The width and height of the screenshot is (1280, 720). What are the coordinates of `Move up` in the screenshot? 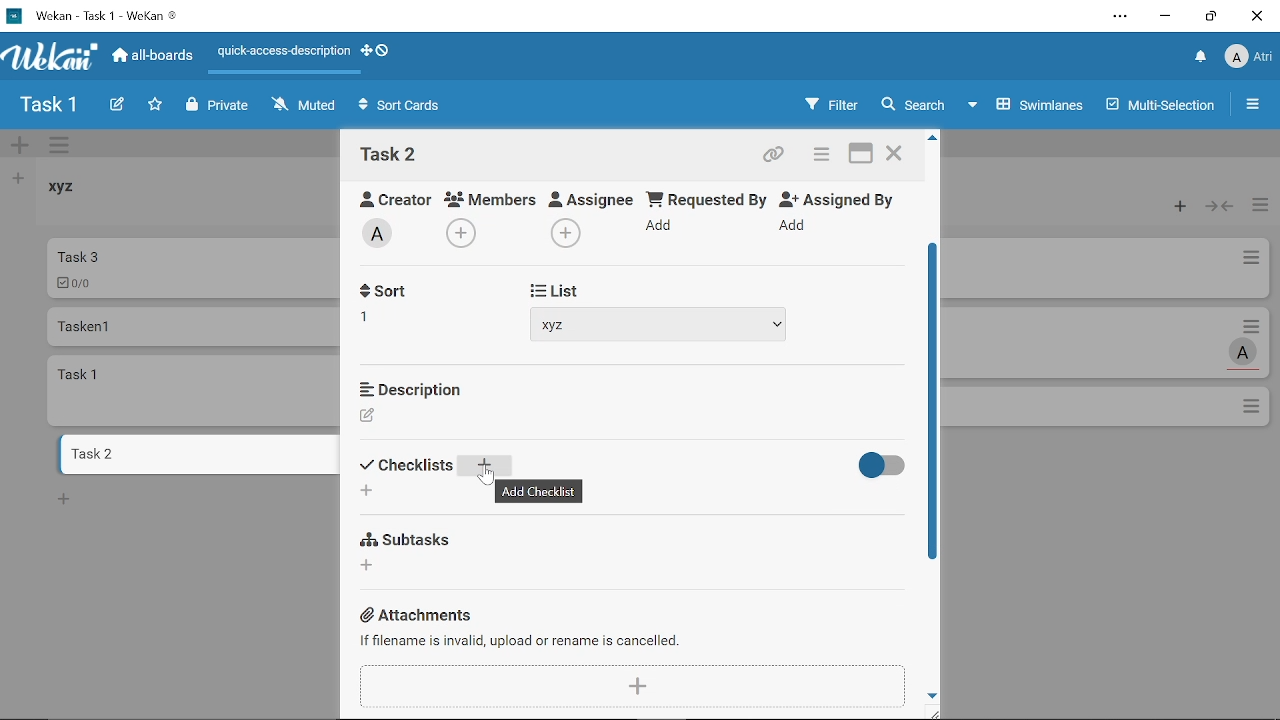 It's located at (933, 138).